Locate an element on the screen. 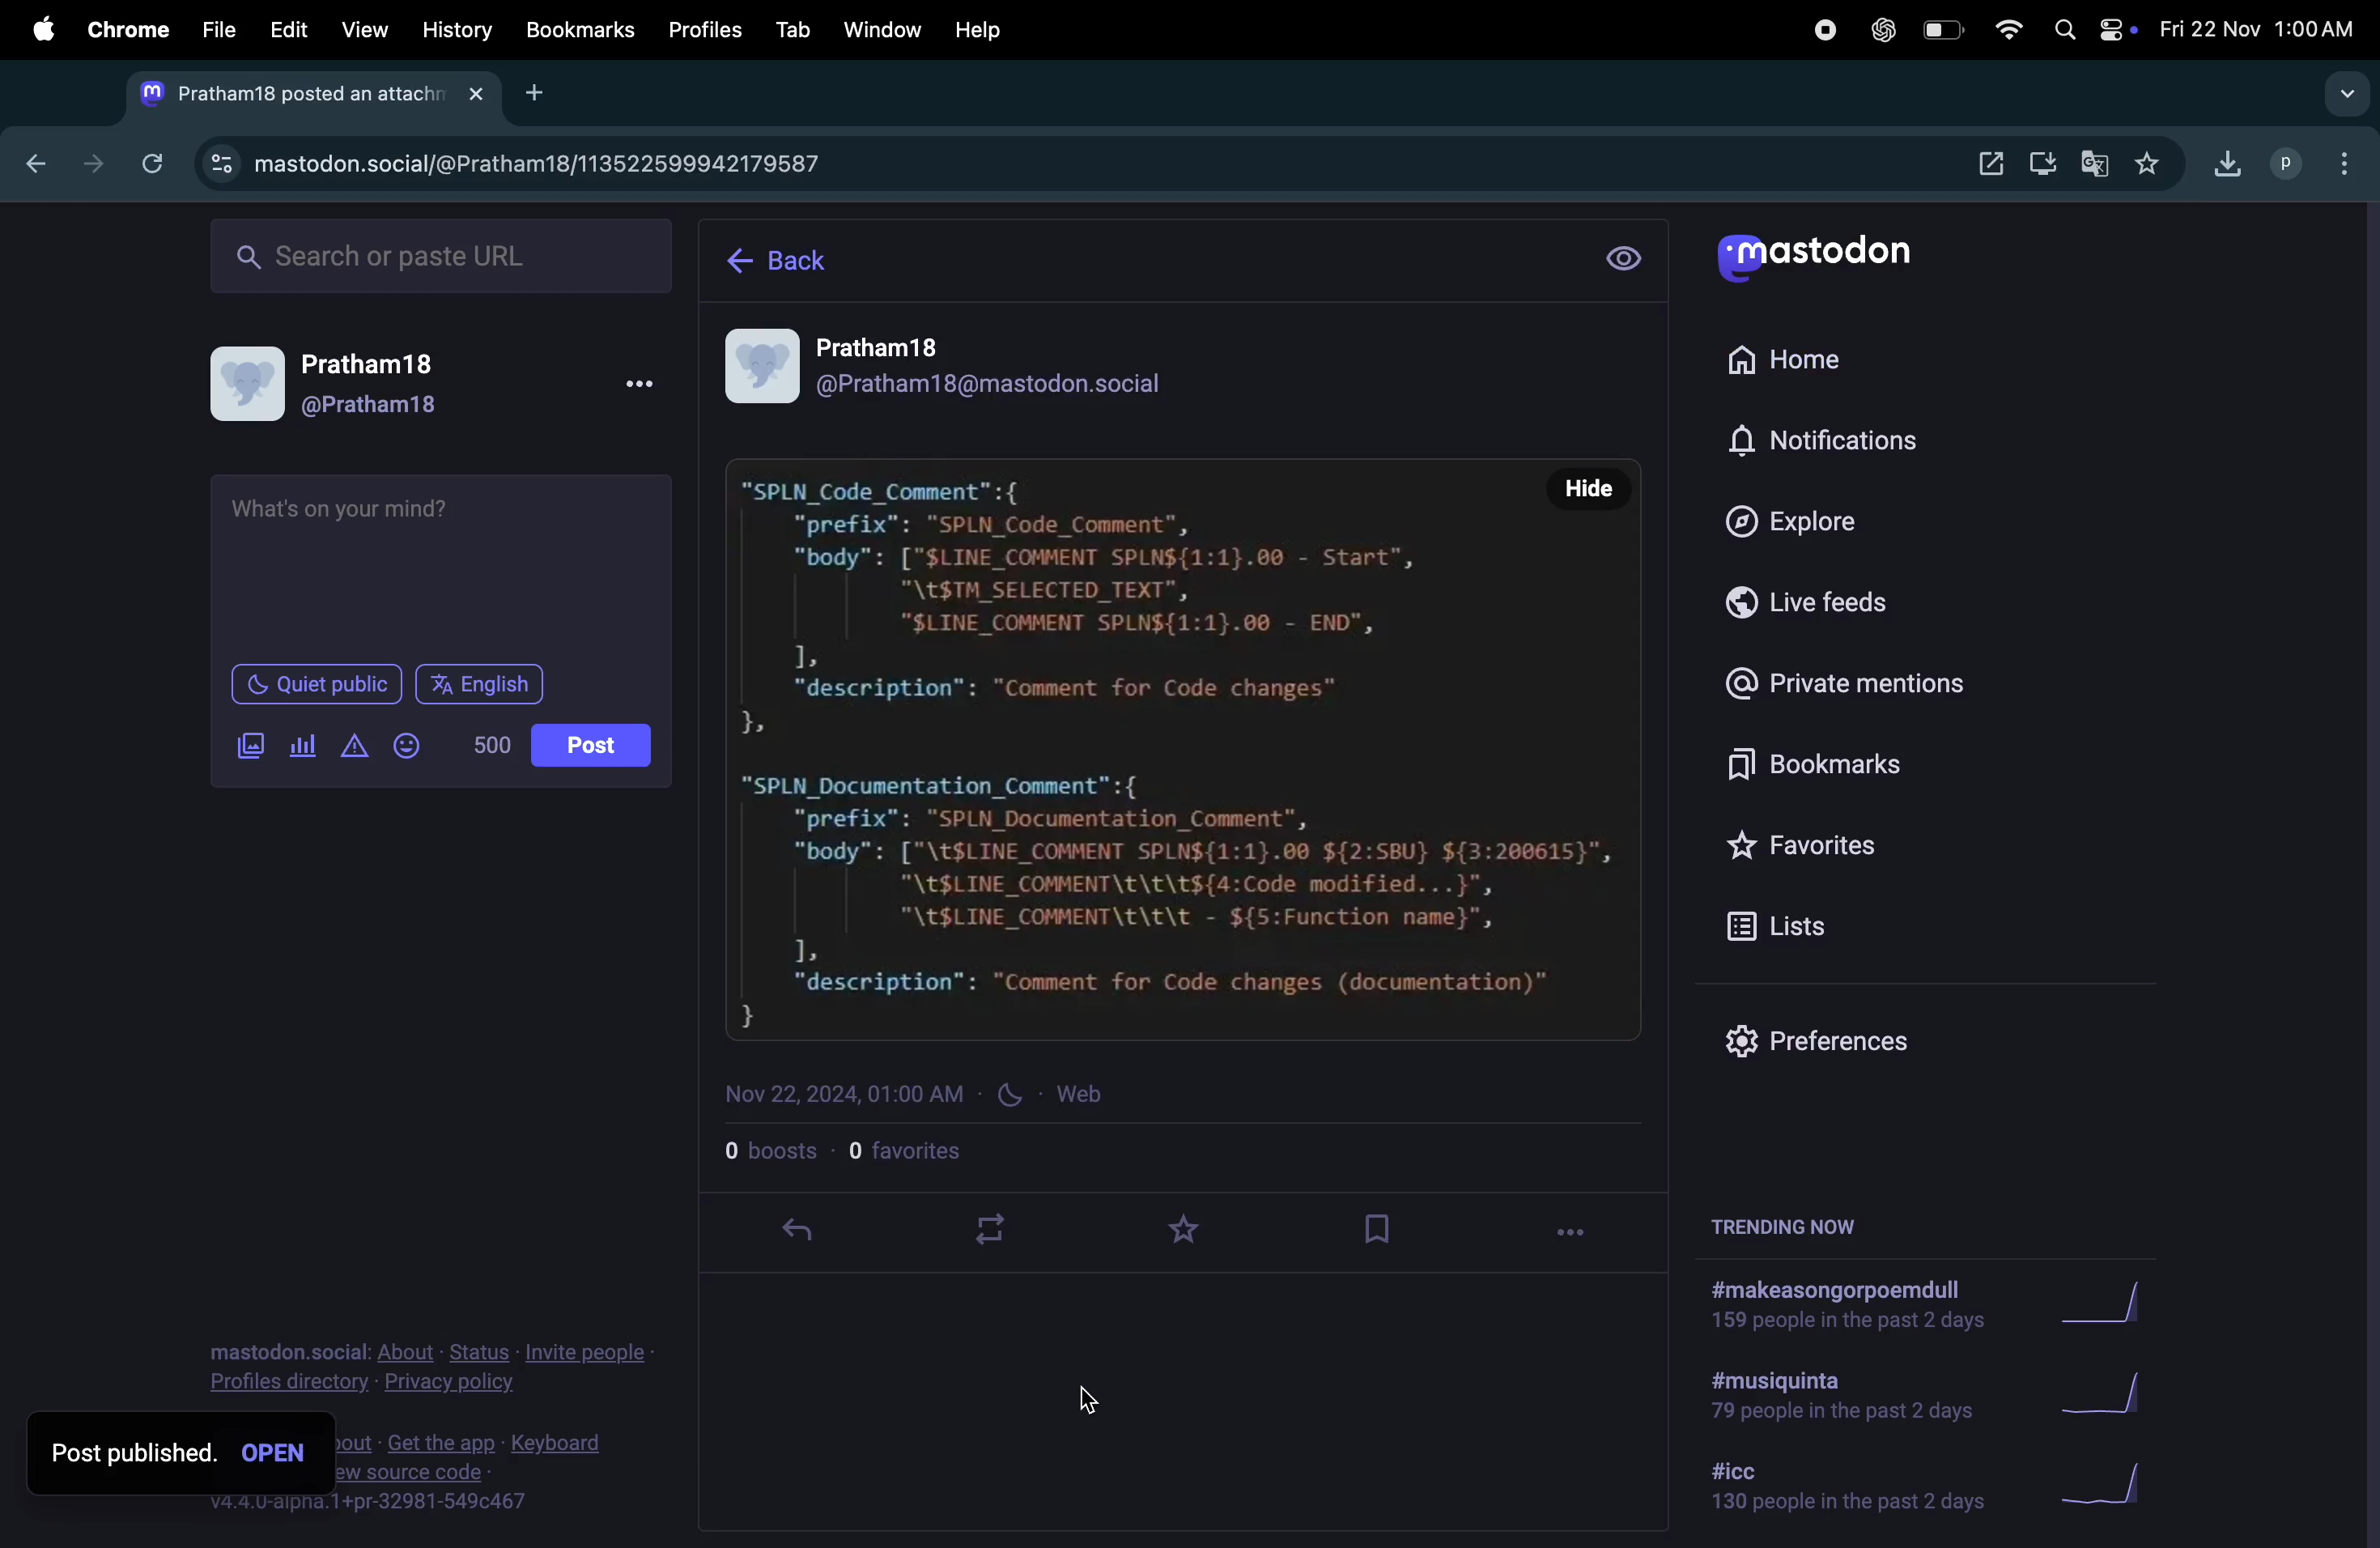  view site information is located at coordinates (219, 166).